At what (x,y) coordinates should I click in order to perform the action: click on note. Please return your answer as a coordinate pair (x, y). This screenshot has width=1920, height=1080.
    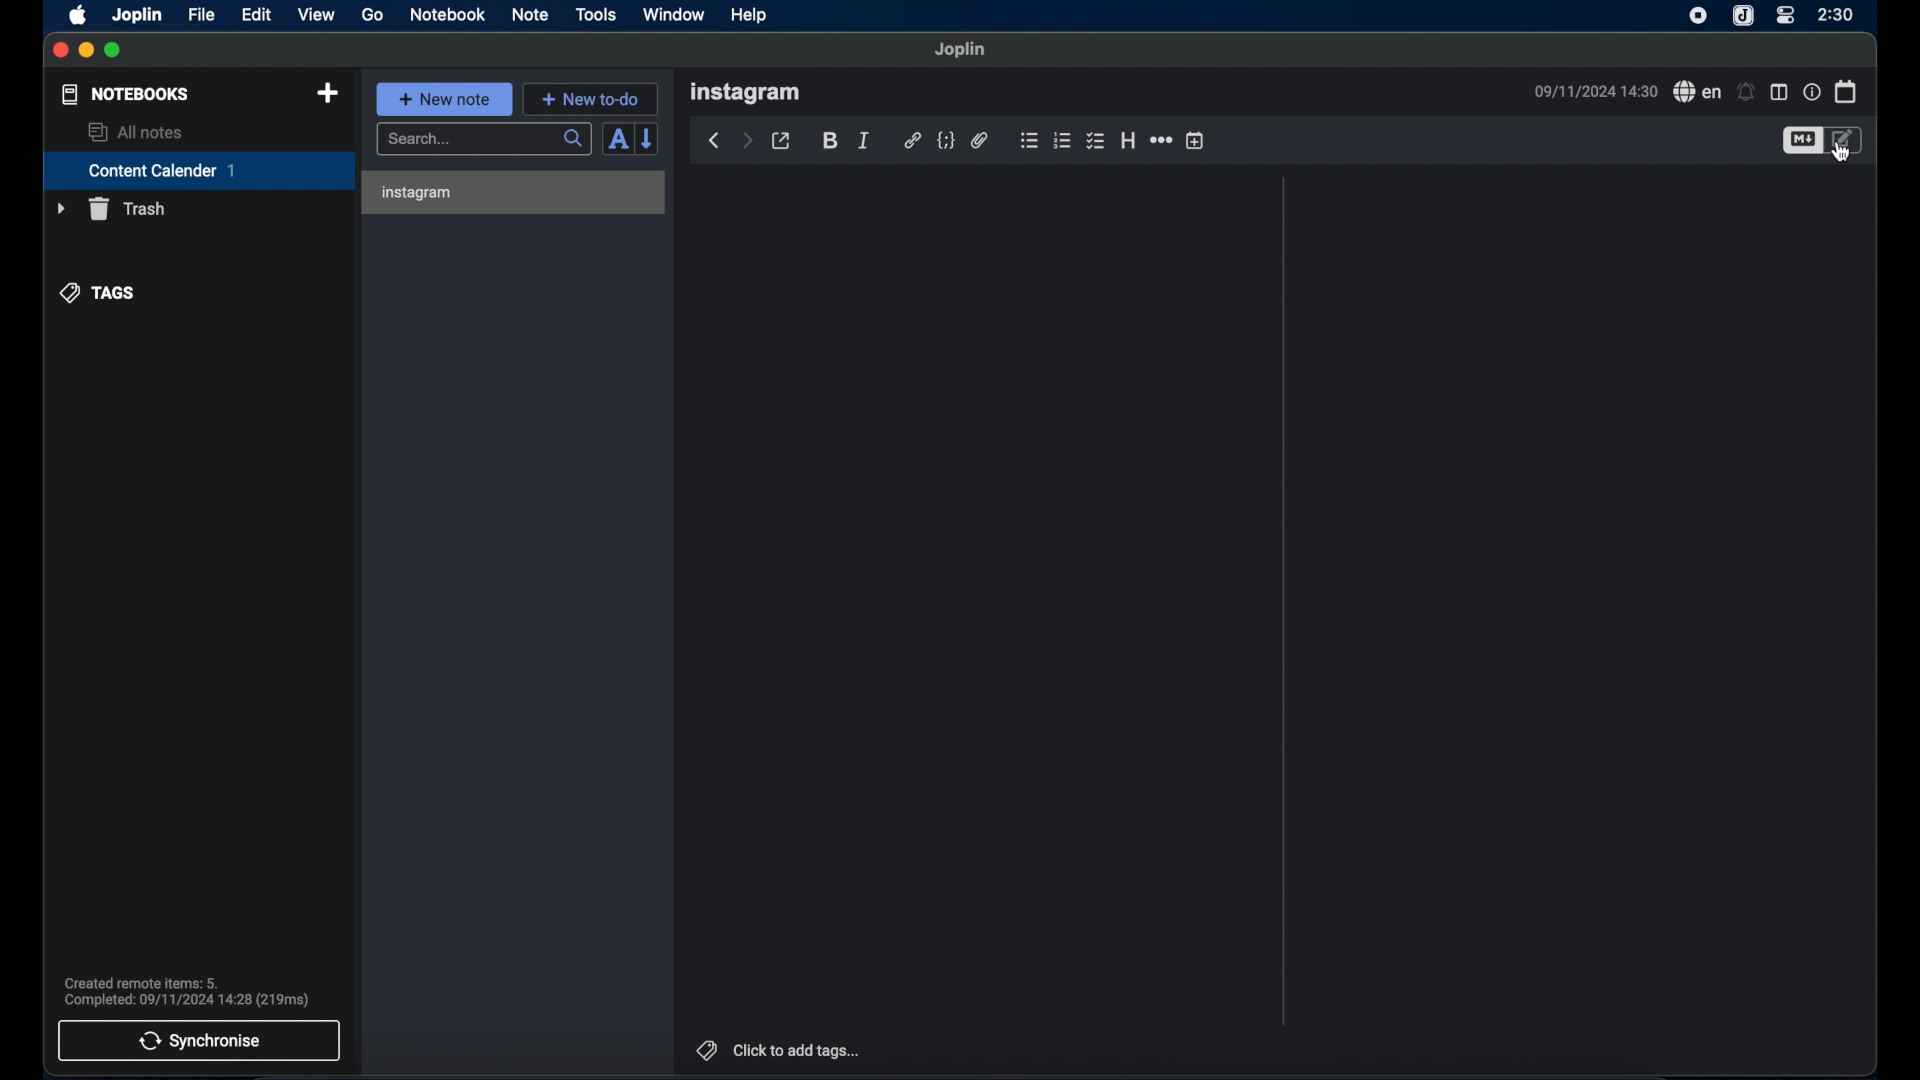
    Looking at the image, I should click on (530, 16).